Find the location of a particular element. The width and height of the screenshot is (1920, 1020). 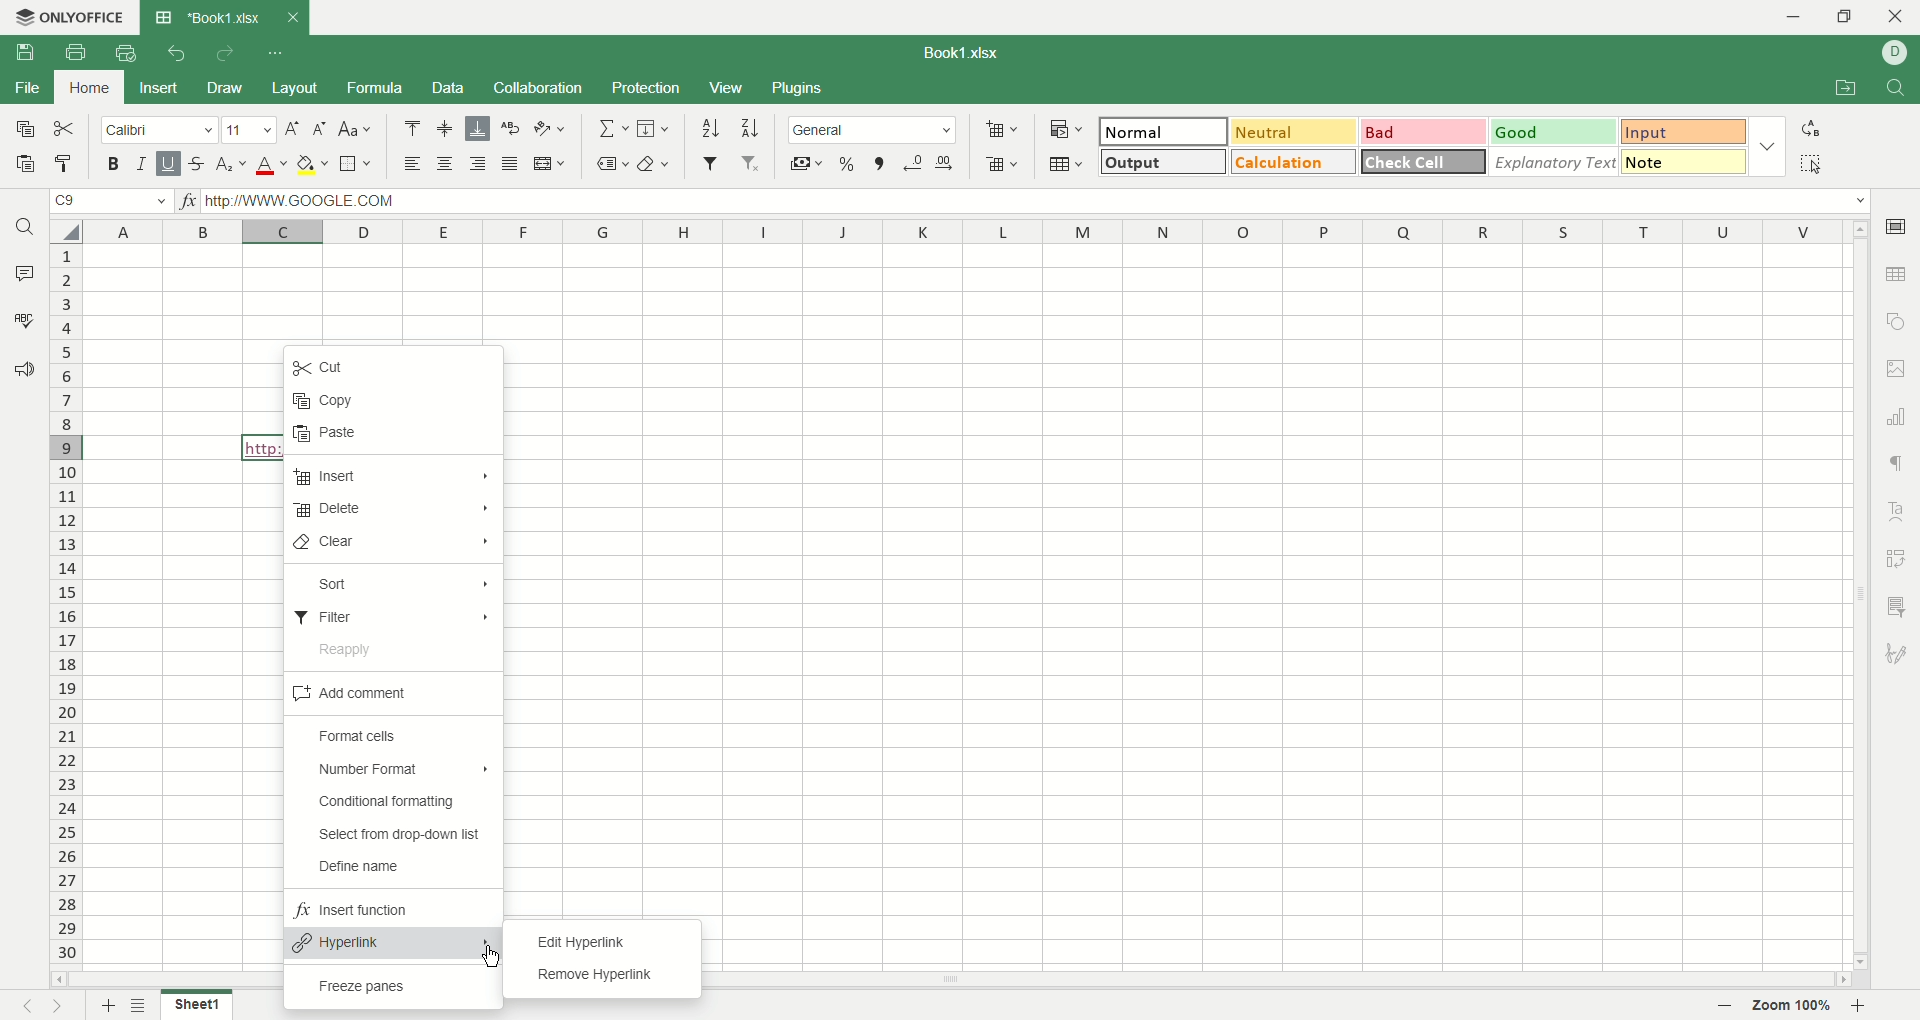

align middle is located at coordinates (444, 127).